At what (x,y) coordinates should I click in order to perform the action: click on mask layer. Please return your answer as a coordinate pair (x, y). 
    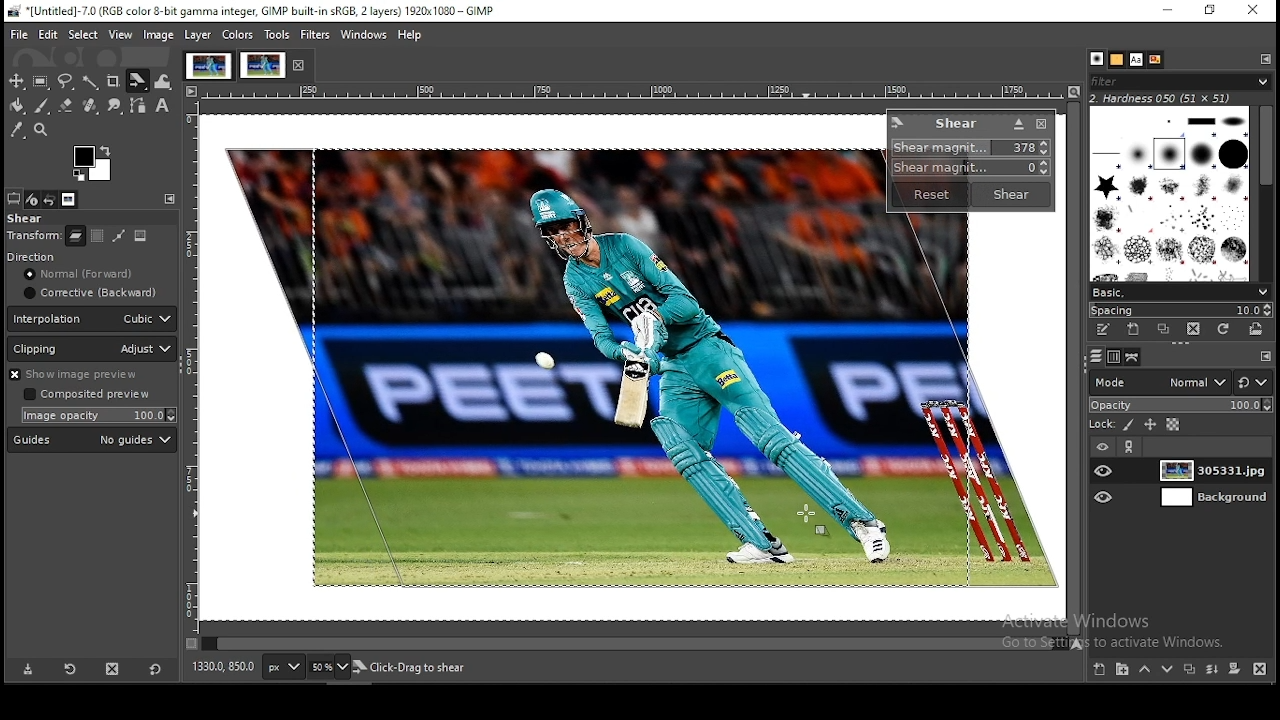
    Looking at the image, I should click on (1234, 669).